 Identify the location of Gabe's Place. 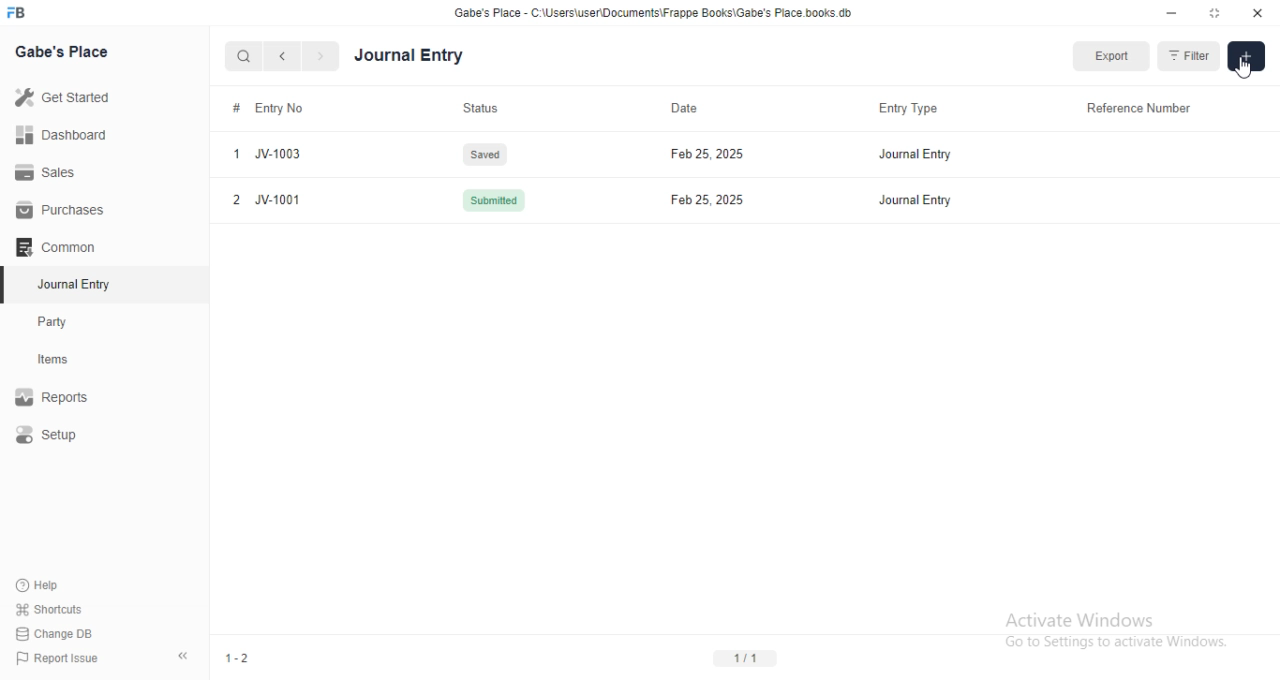
(63, 51).